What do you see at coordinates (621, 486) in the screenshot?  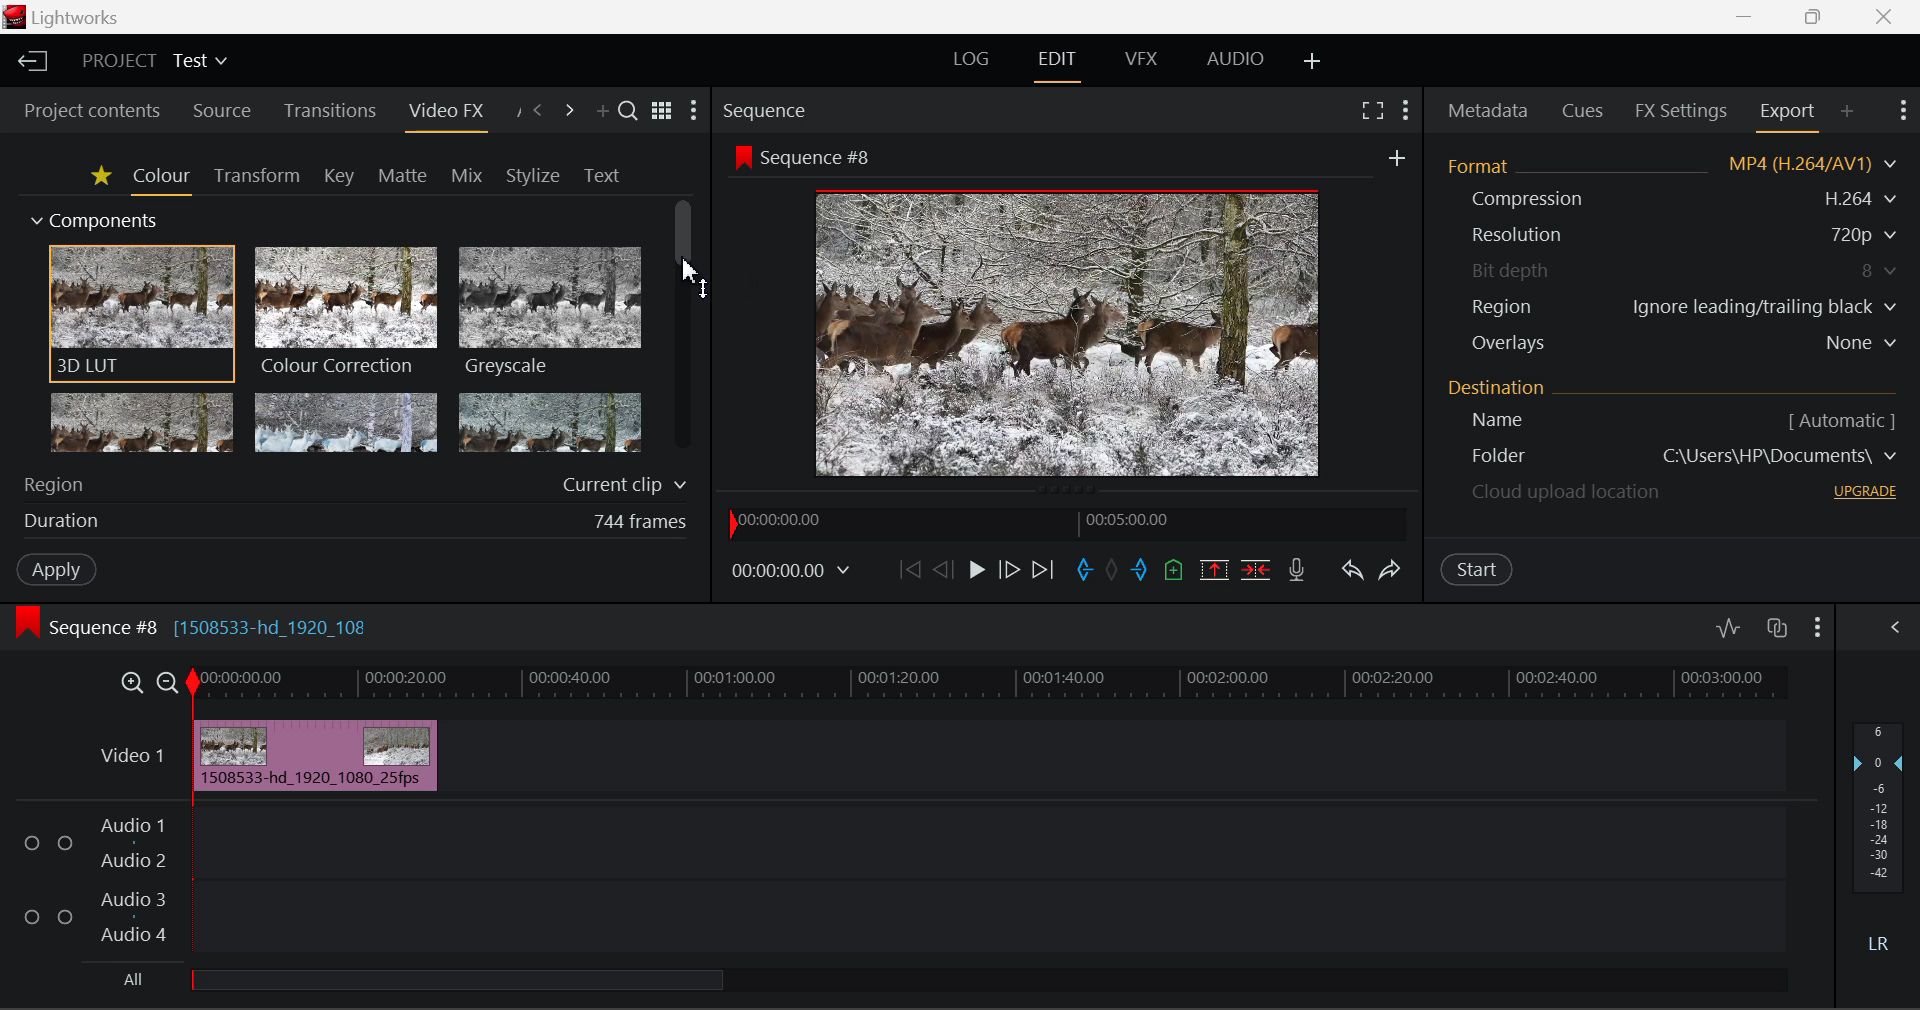 I see `Current clip ` at bounding box center [621, 486].